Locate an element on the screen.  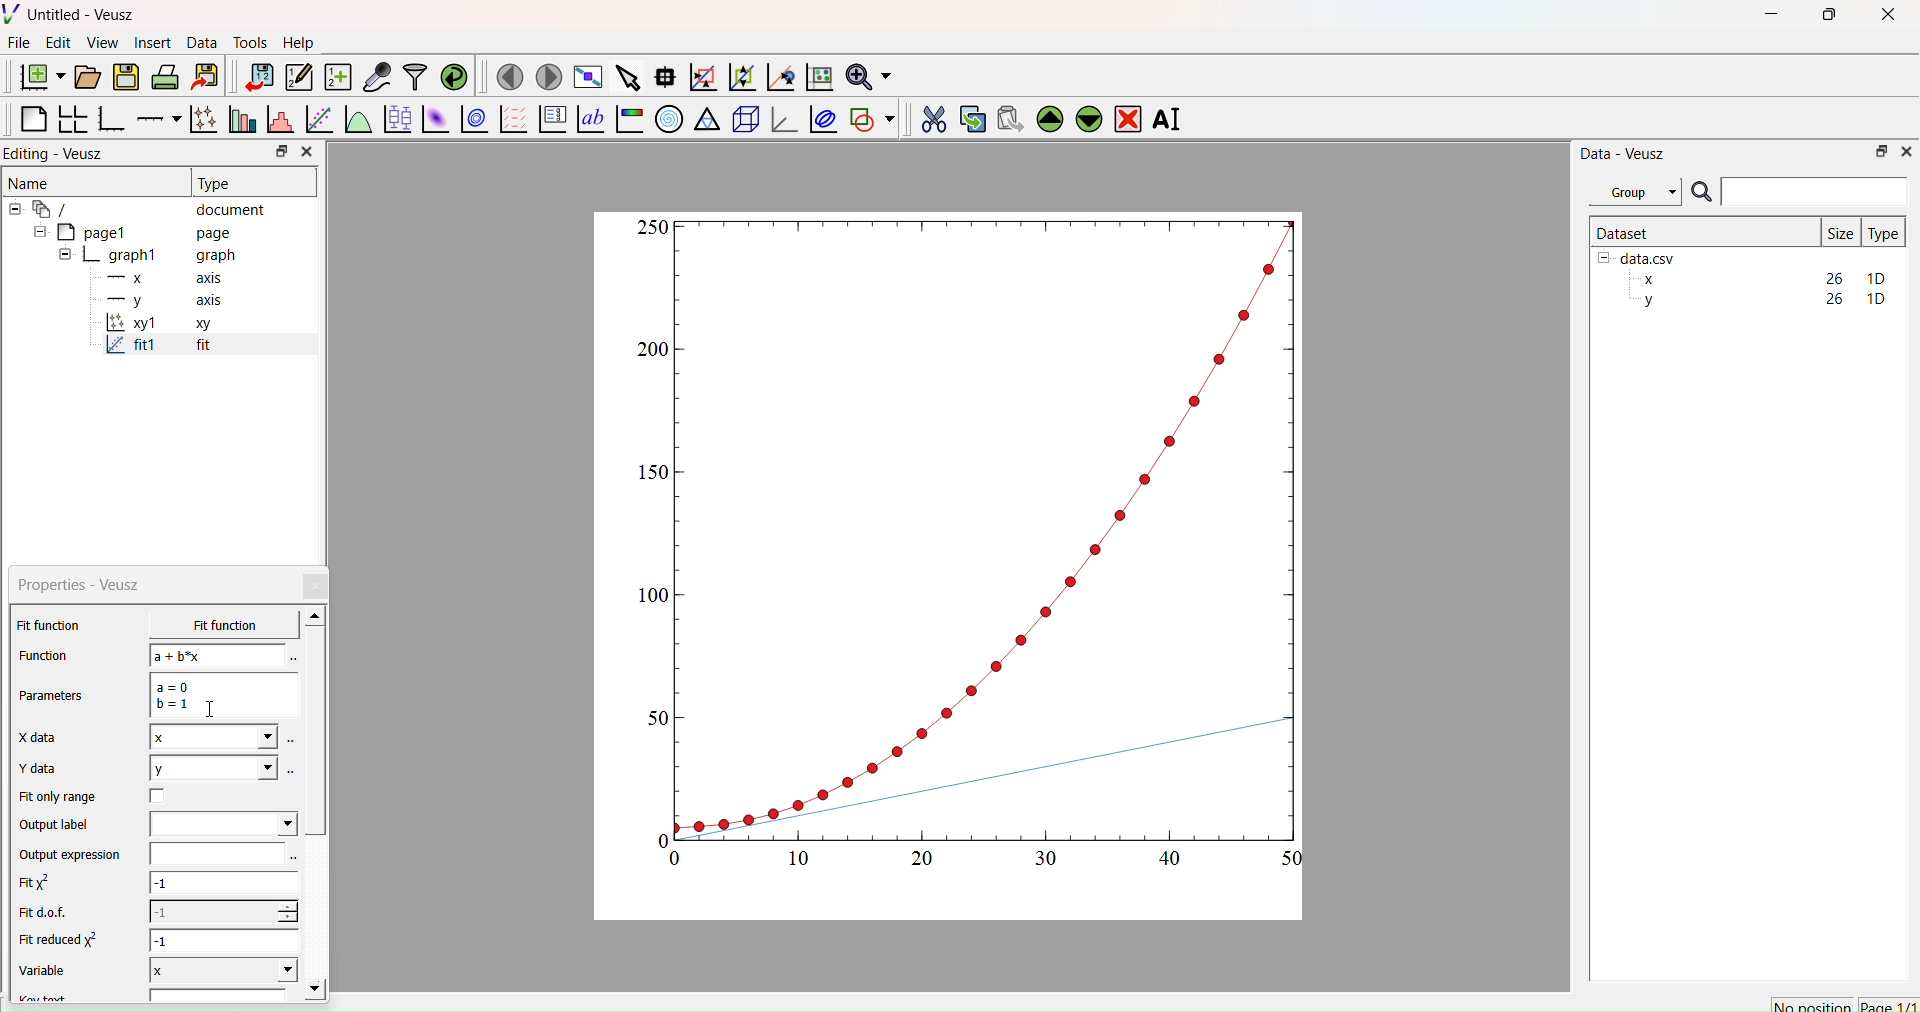
Zoom out of graph axis is located at coordinates (740, 75).